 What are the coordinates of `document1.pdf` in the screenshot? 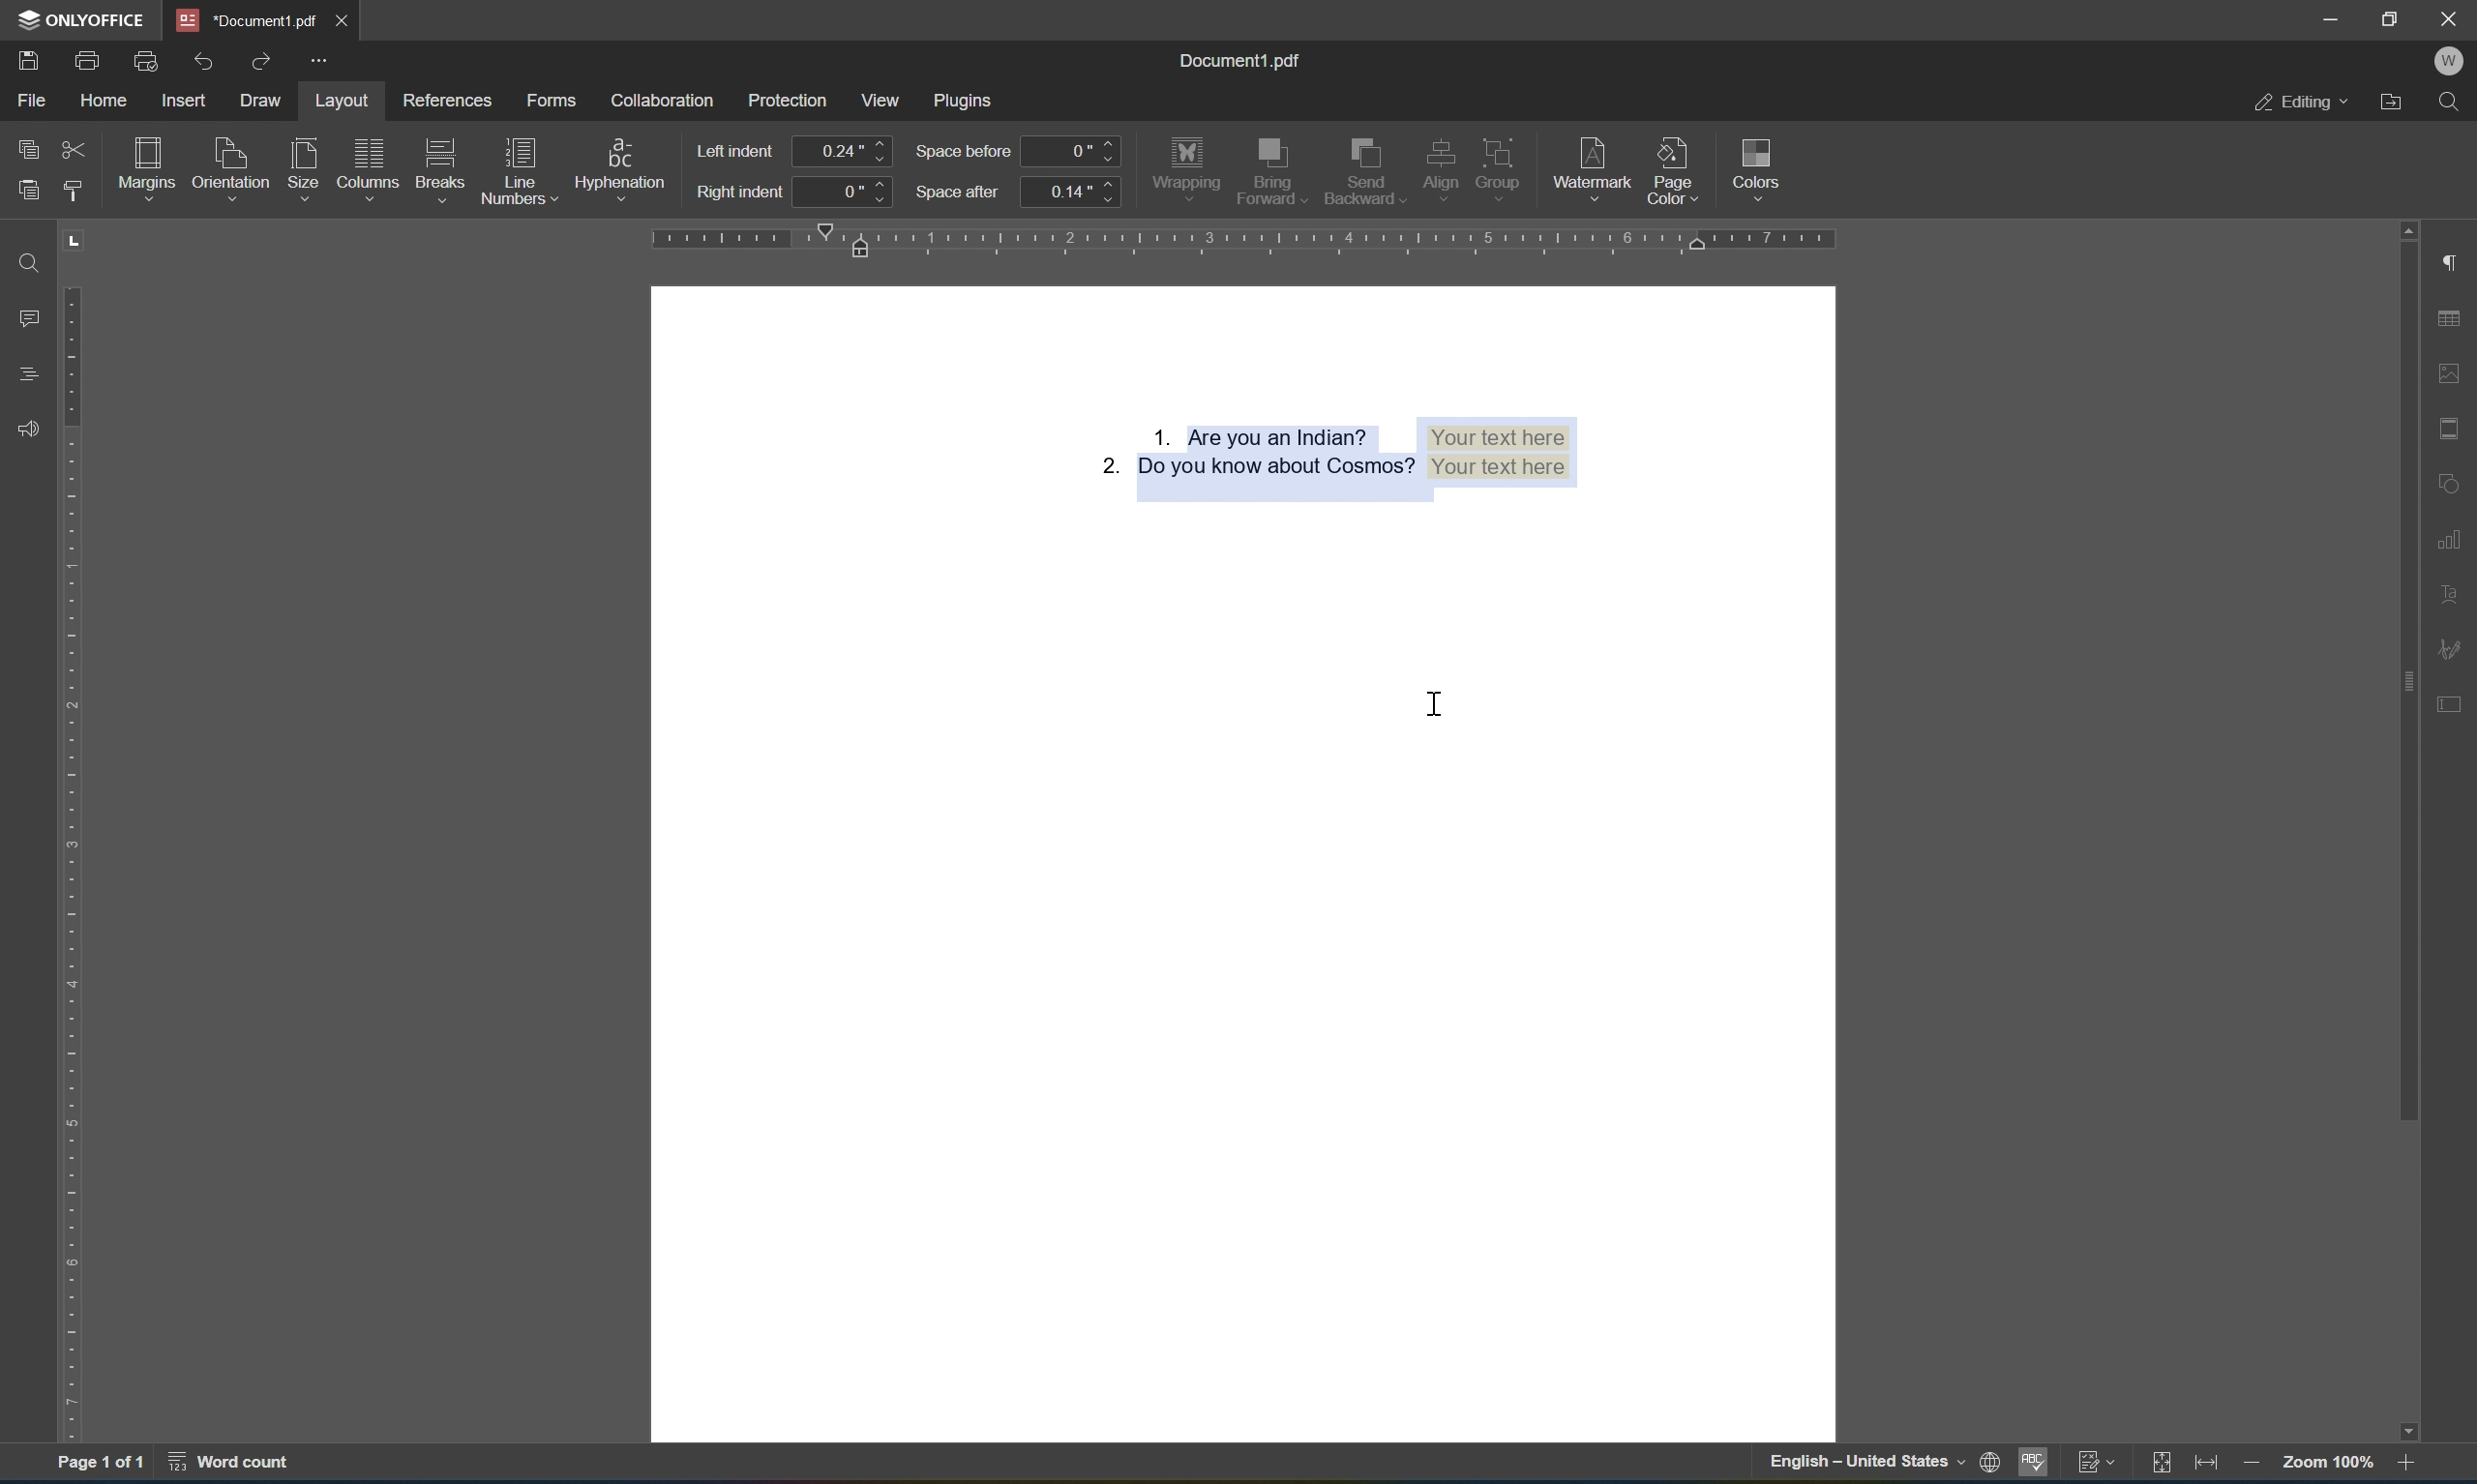 It's located at (1243, 63).